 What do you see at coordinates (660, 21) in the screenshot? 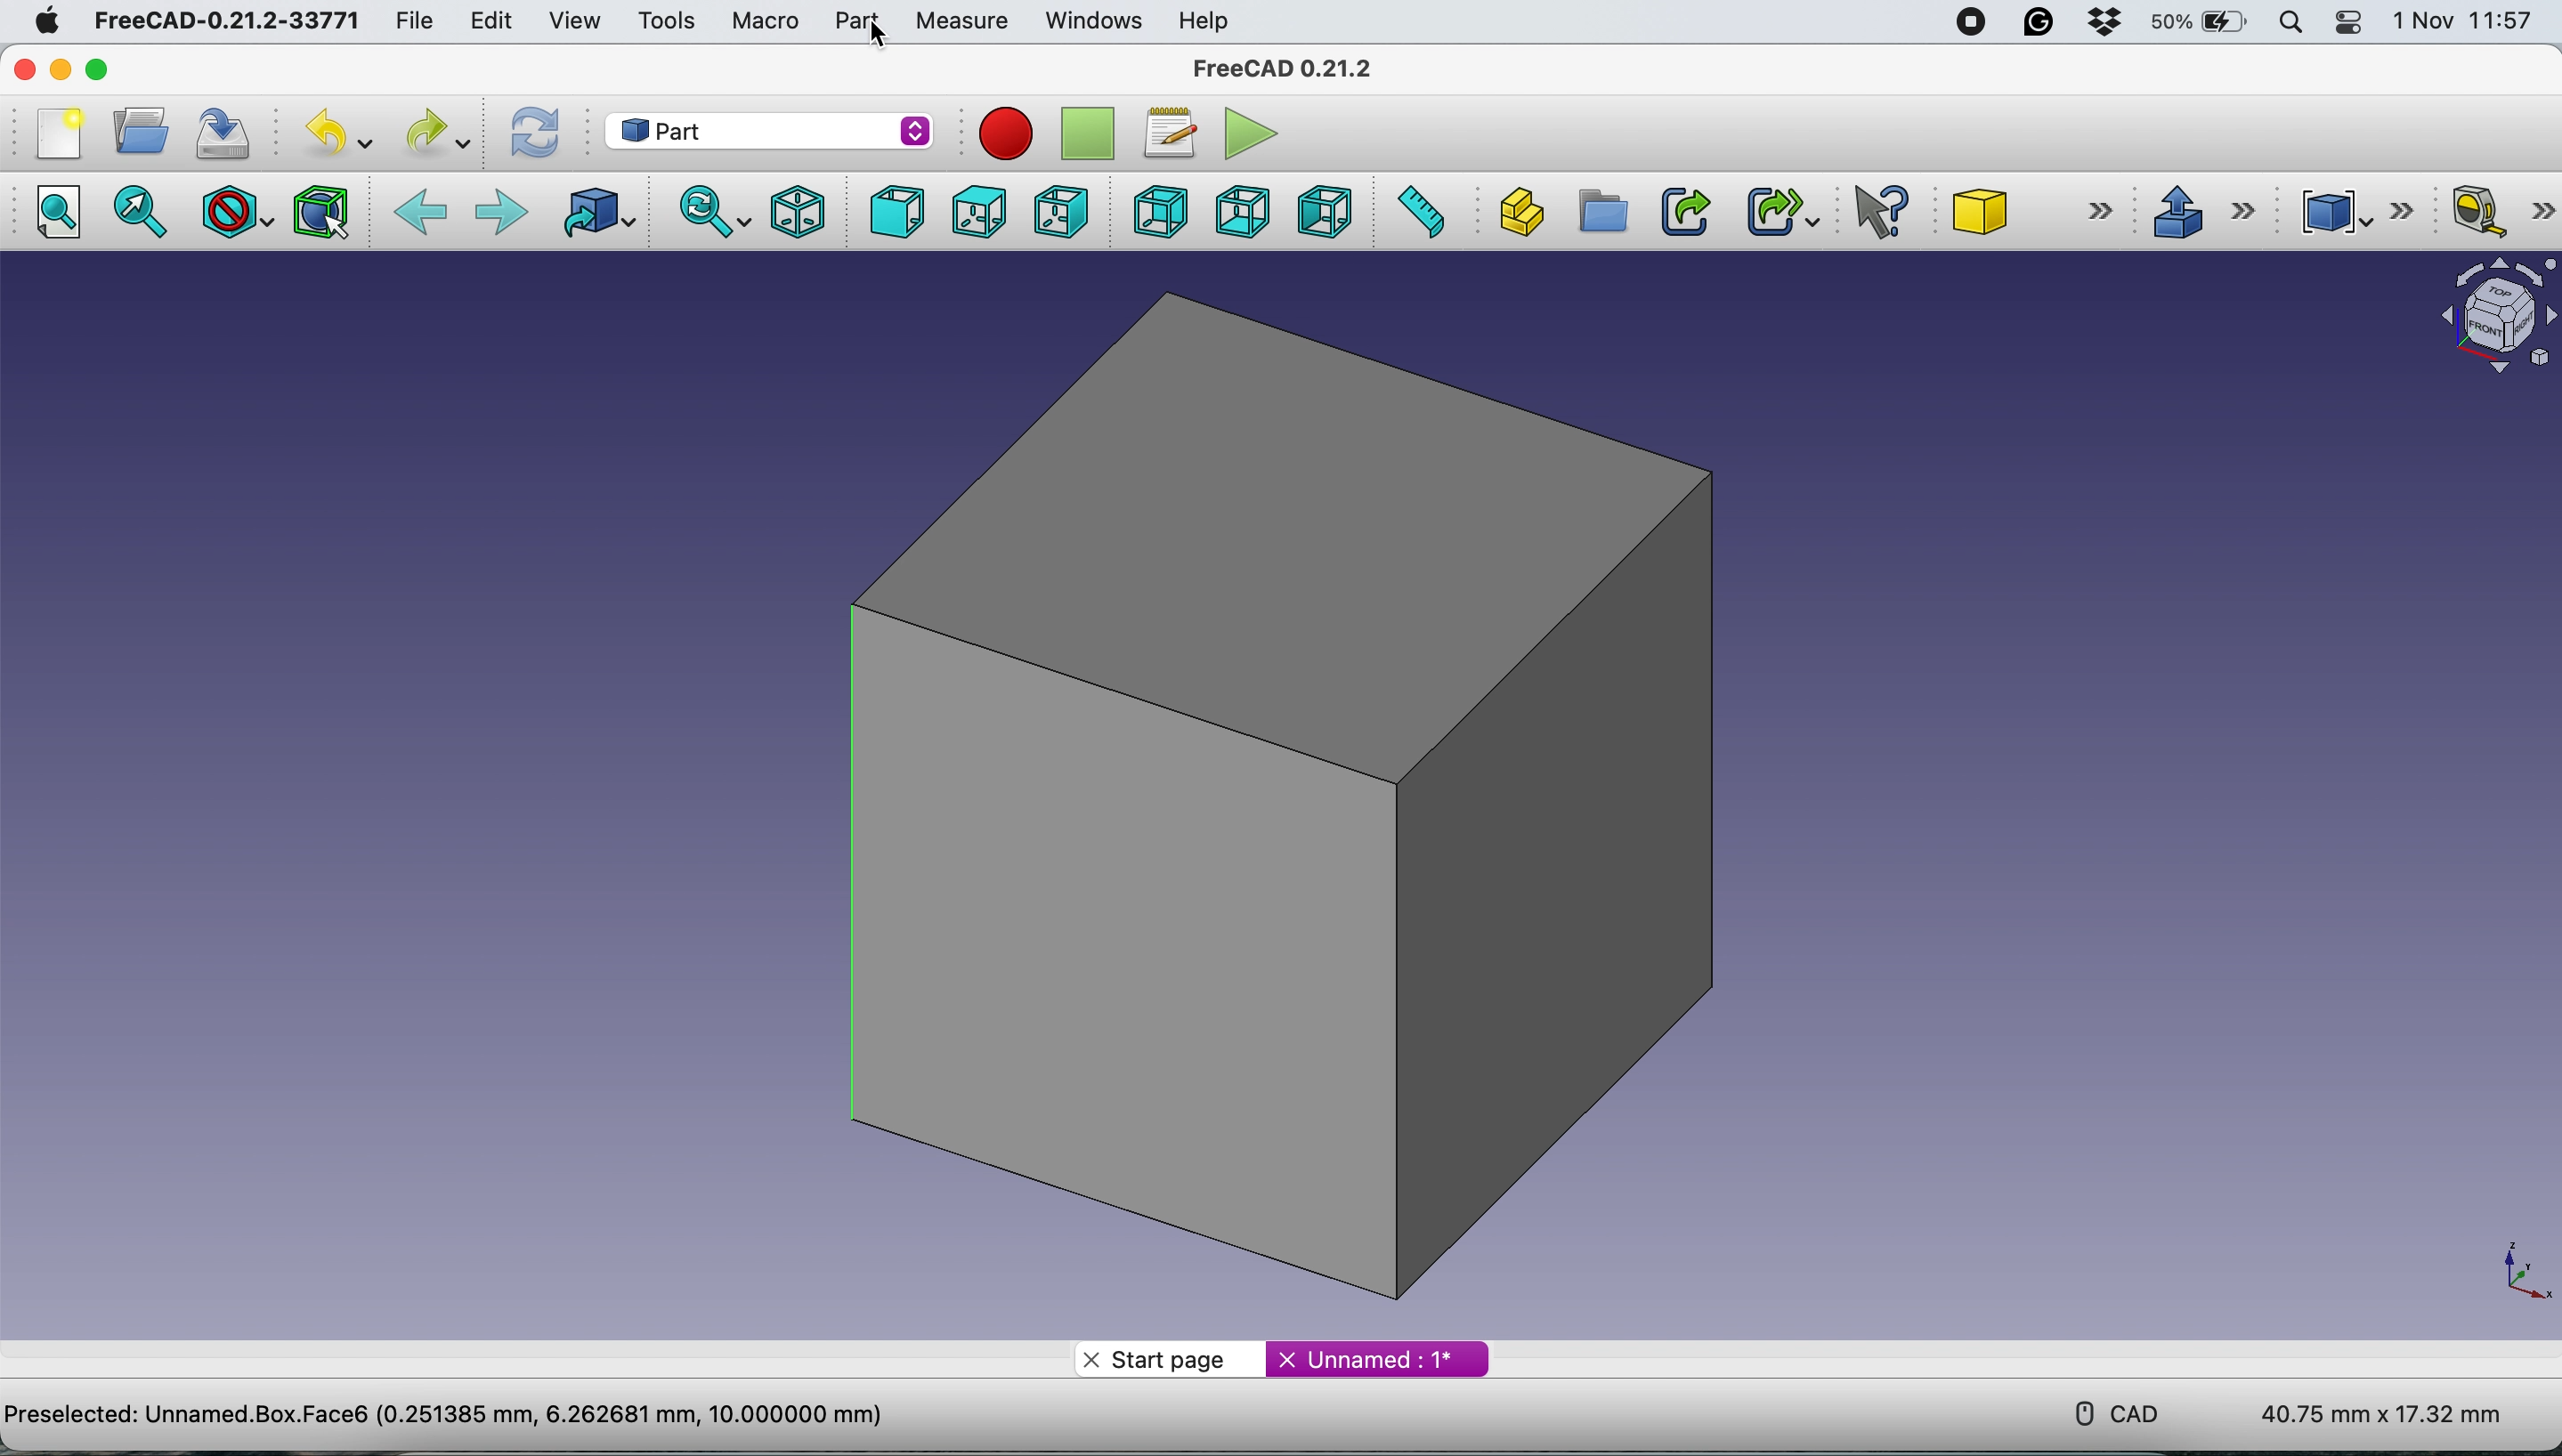
I see `tools` at bounding box center [660, 21].